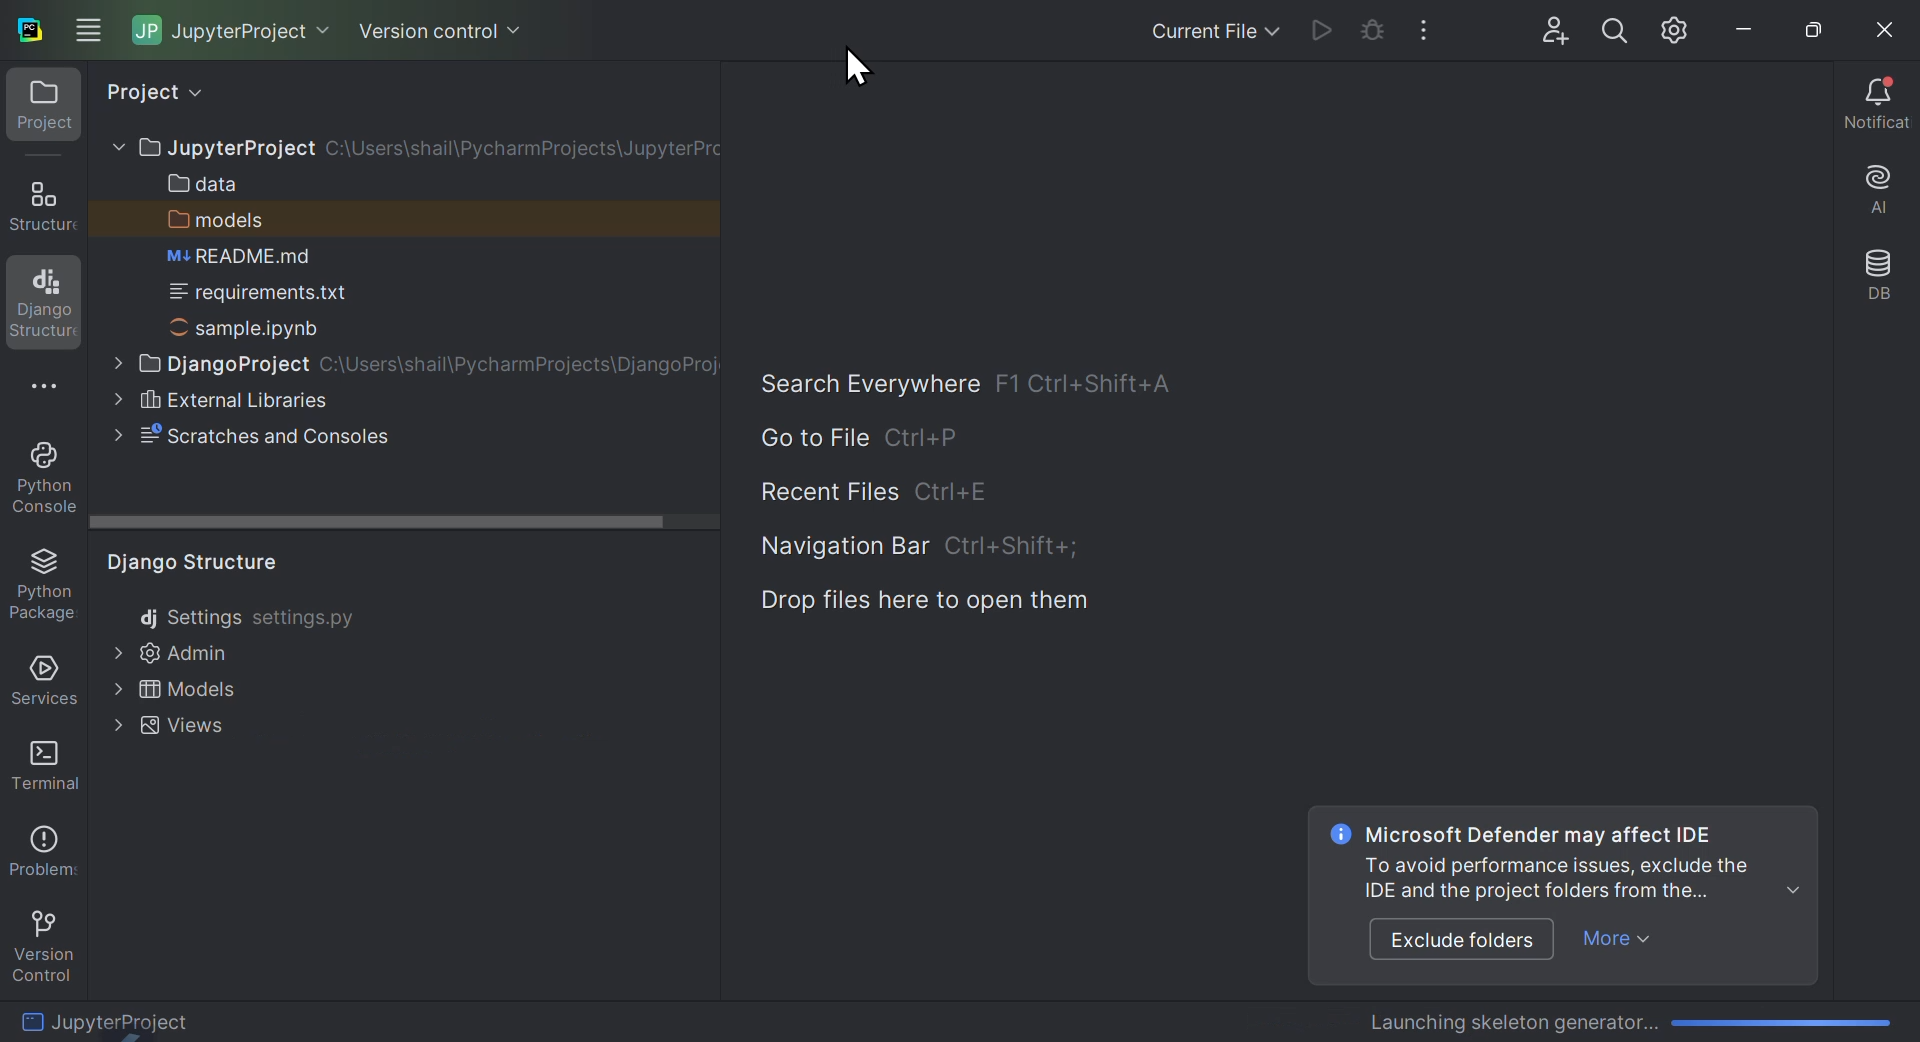 The width and height of the screenshot is (1920, 1042). Describe the element at coordinates (856, 377) in the screenshot. I see `Search everywhere` at that location.